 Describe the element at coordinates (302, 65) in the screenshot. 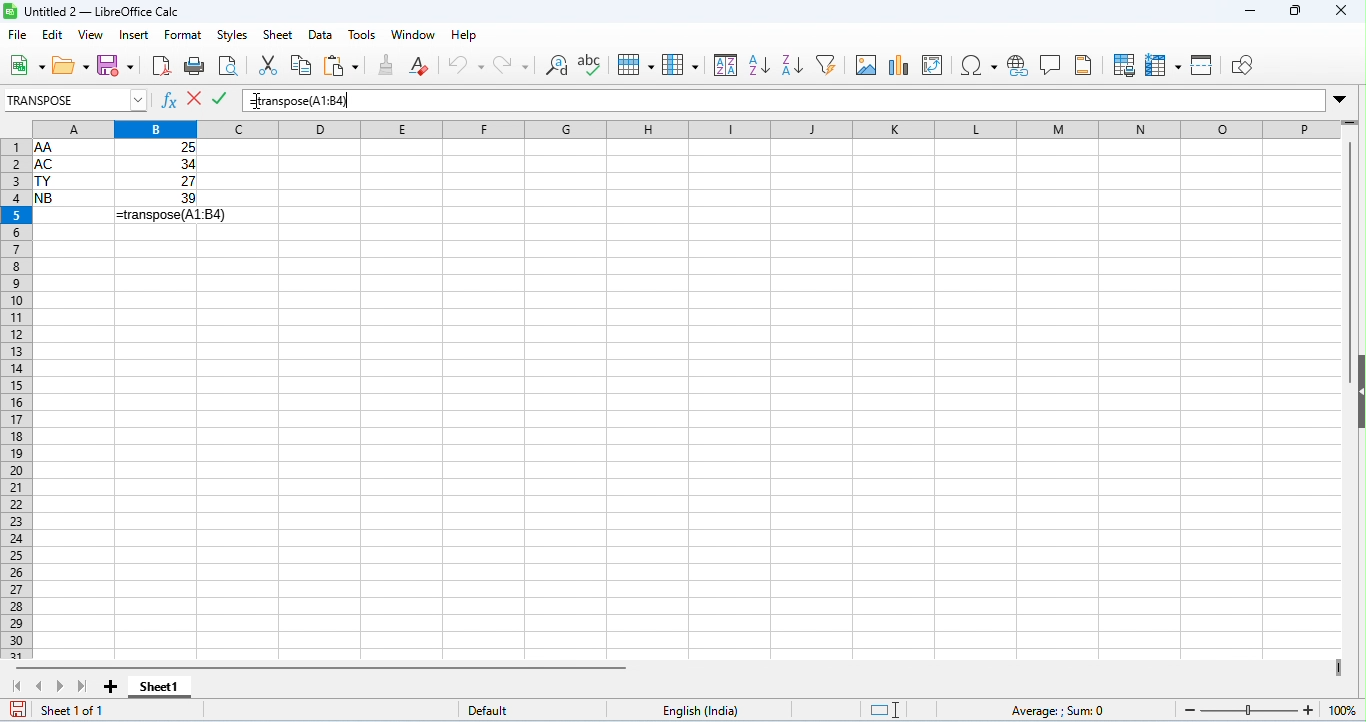

I see `copy` at that location.